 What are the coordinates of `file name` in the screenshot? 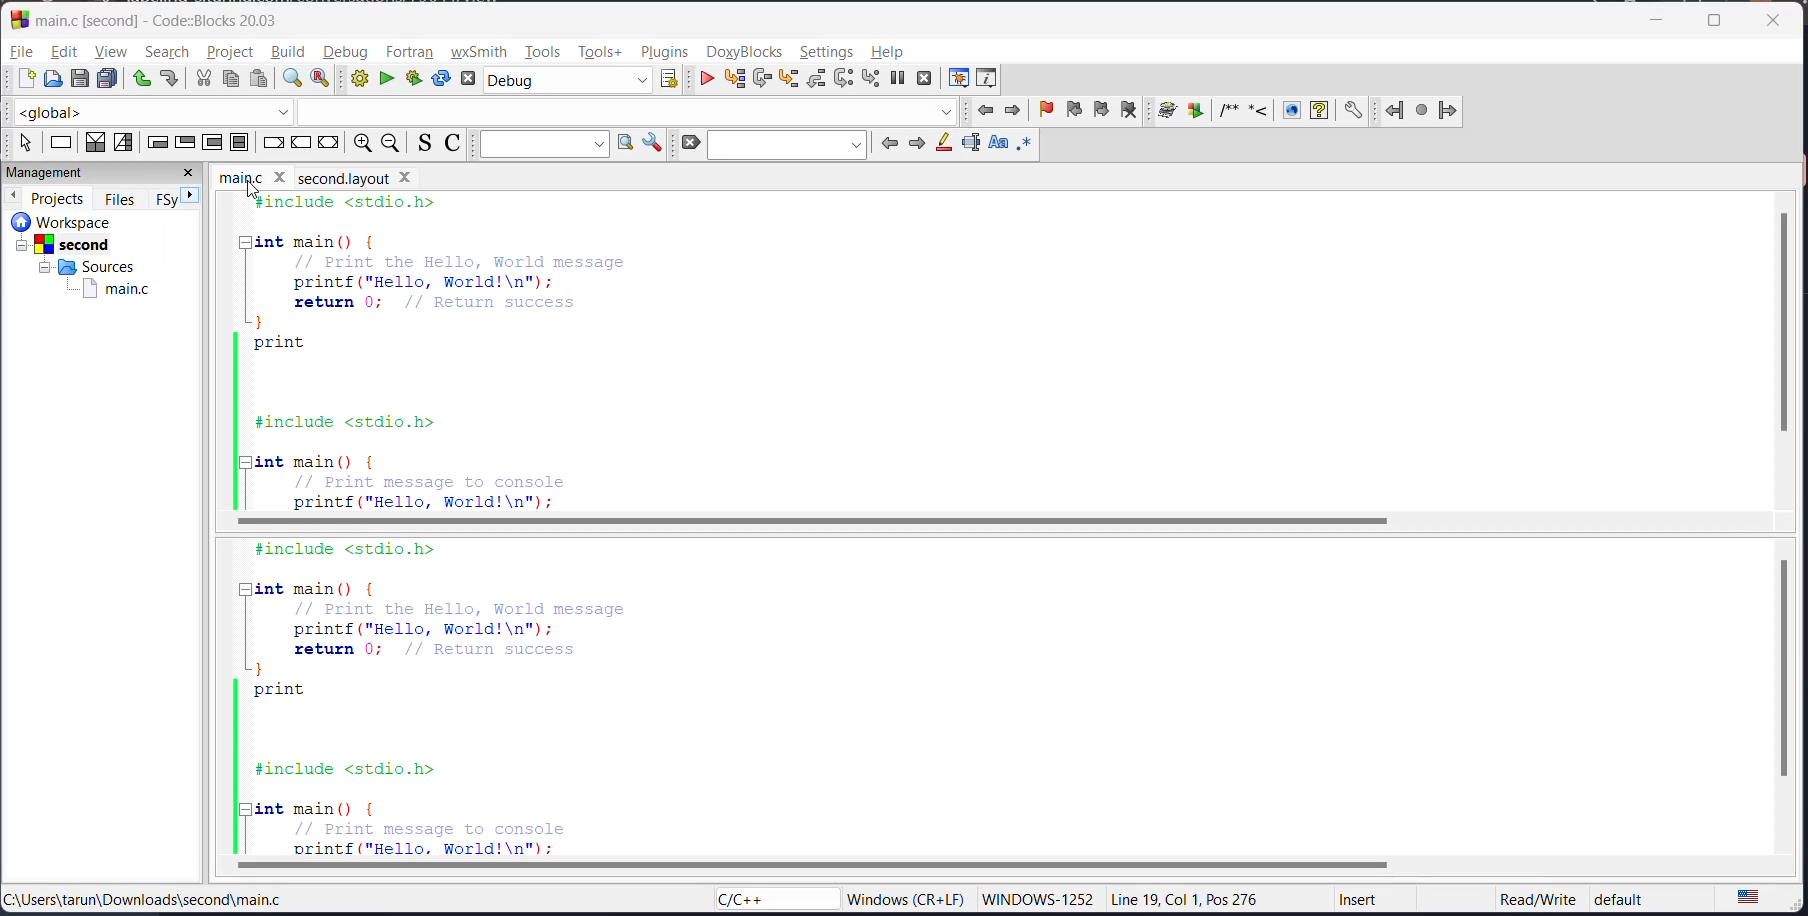 It's located at (356, 177).